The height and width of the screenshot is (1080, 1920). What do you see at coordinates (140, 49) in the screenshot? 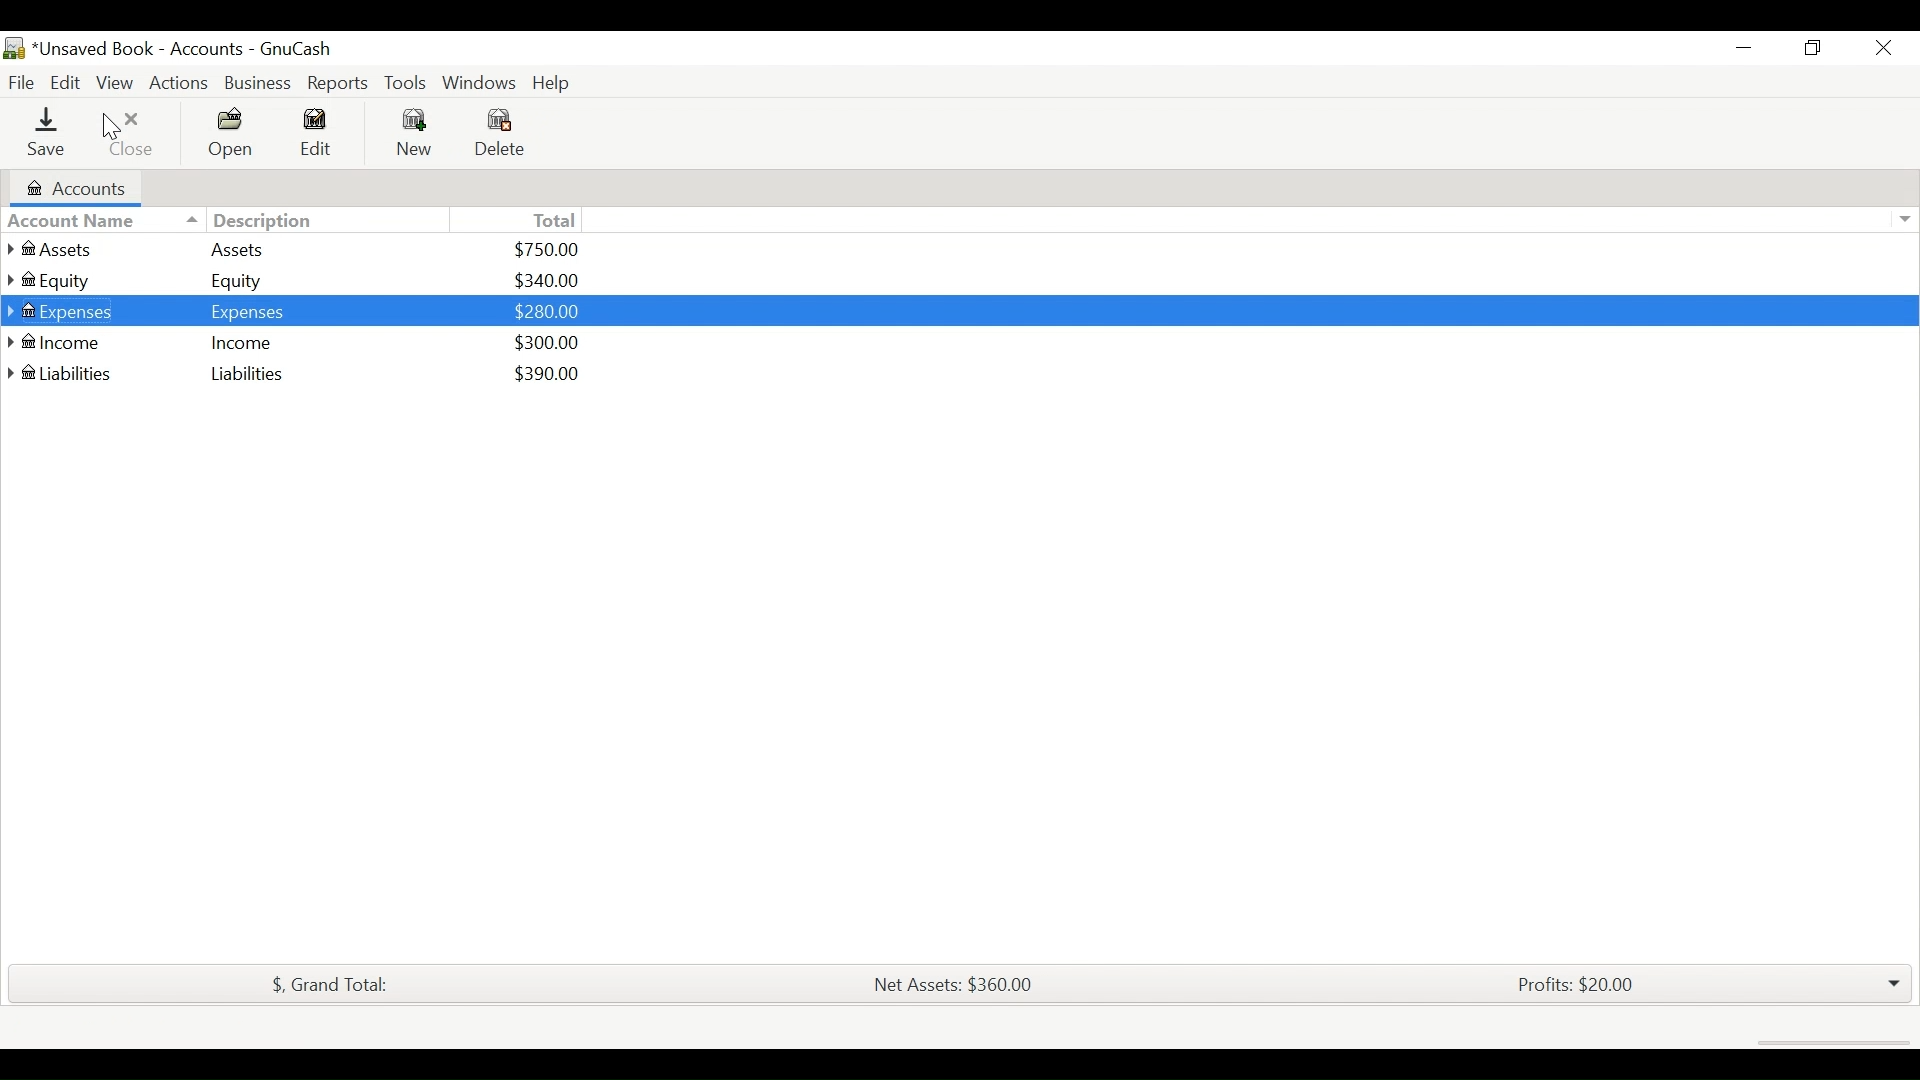
I see `Account book name` at bounding box center [140, 49].